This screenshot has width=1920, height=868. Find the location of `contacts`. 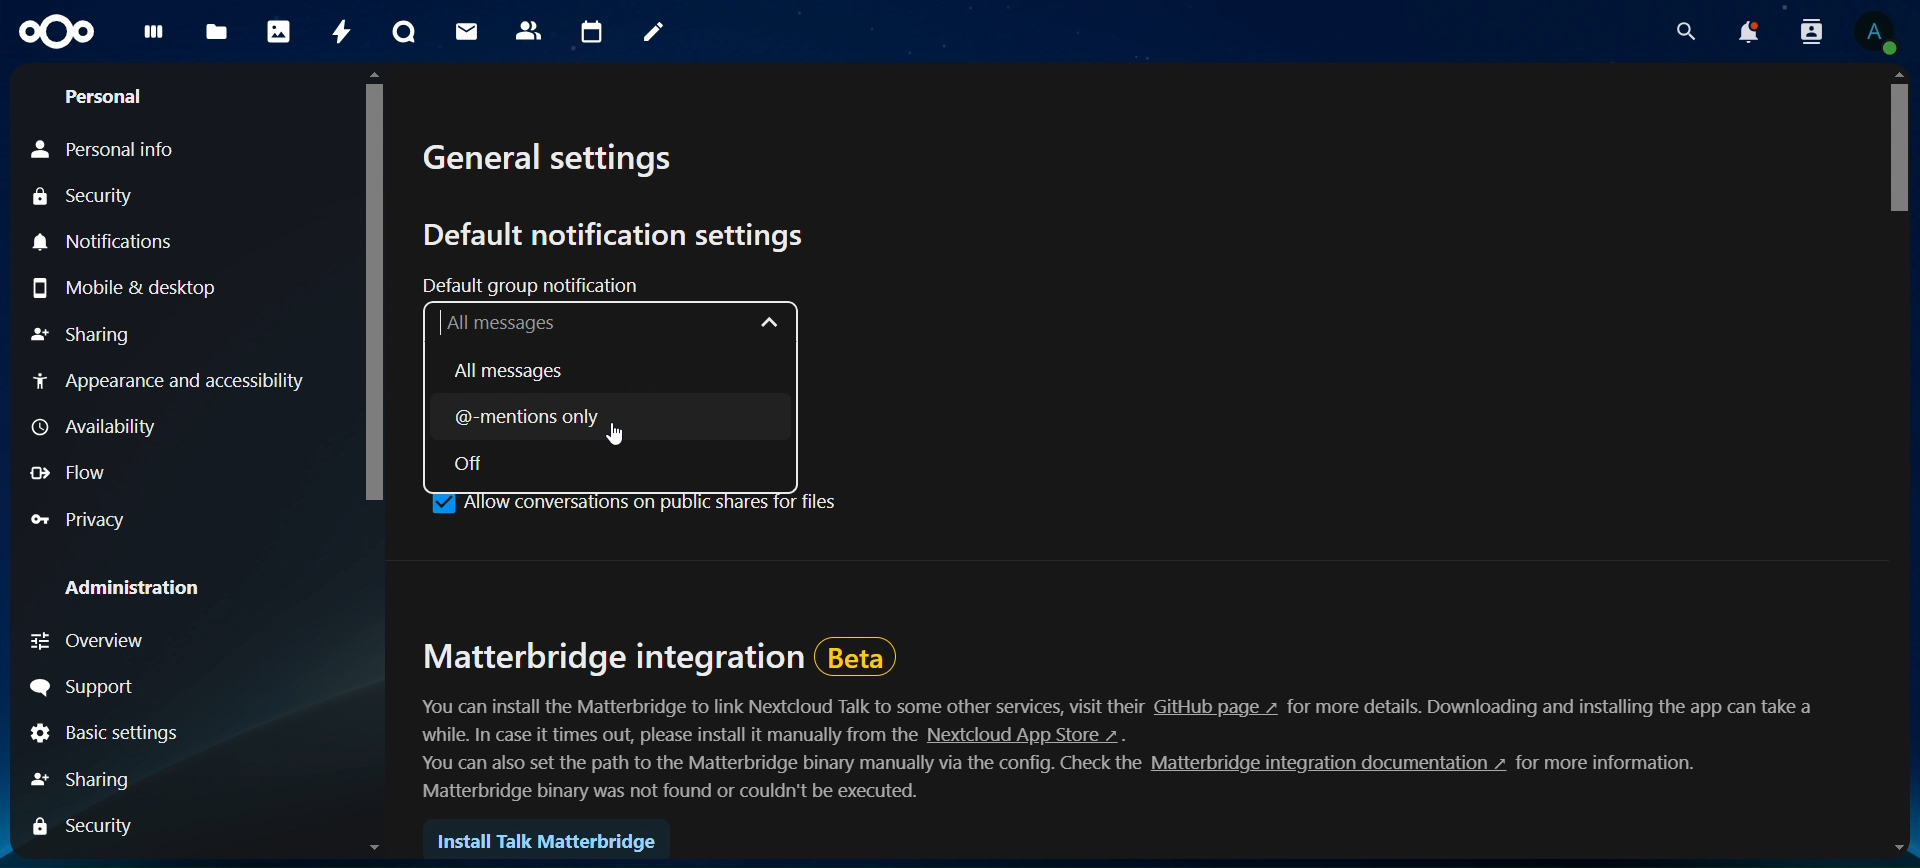

contacts is located at coordinates (529, 32).